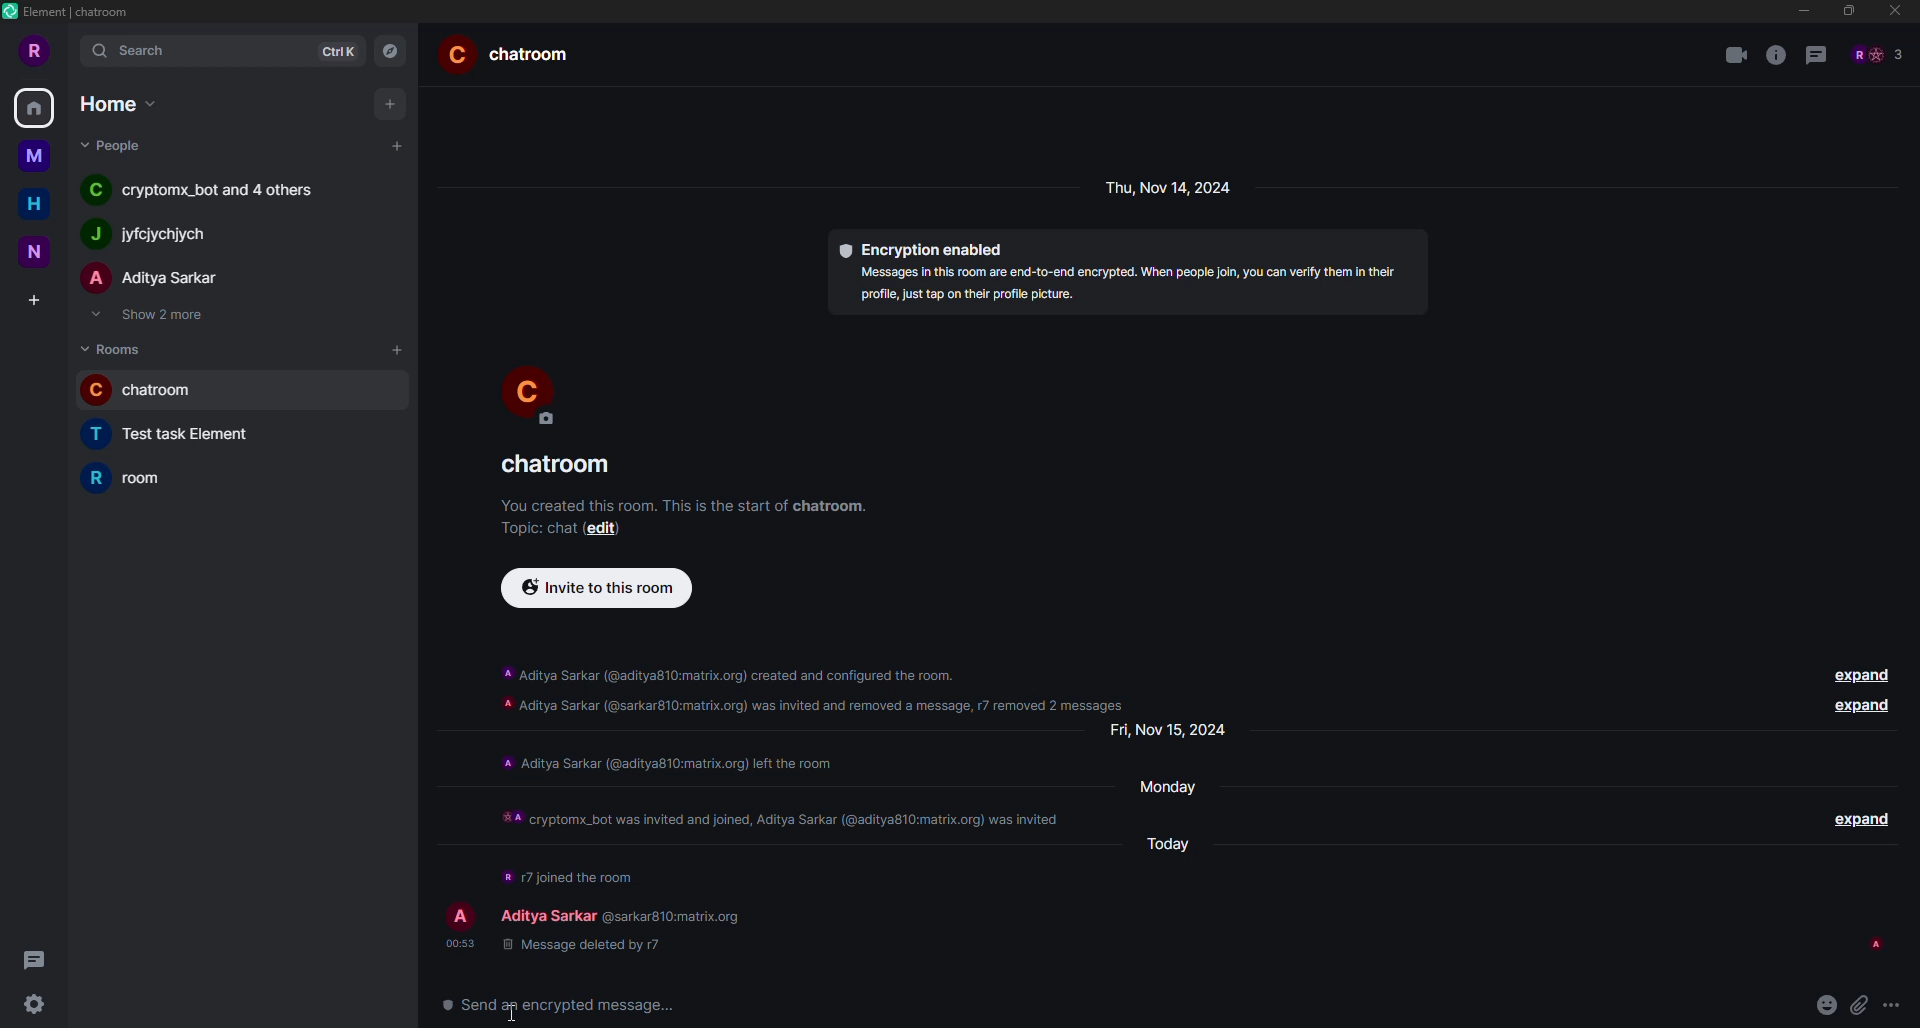  What do you see at coordinates (138, 477) in the screenshot?
I see `room` at bounding box center [138, 477].